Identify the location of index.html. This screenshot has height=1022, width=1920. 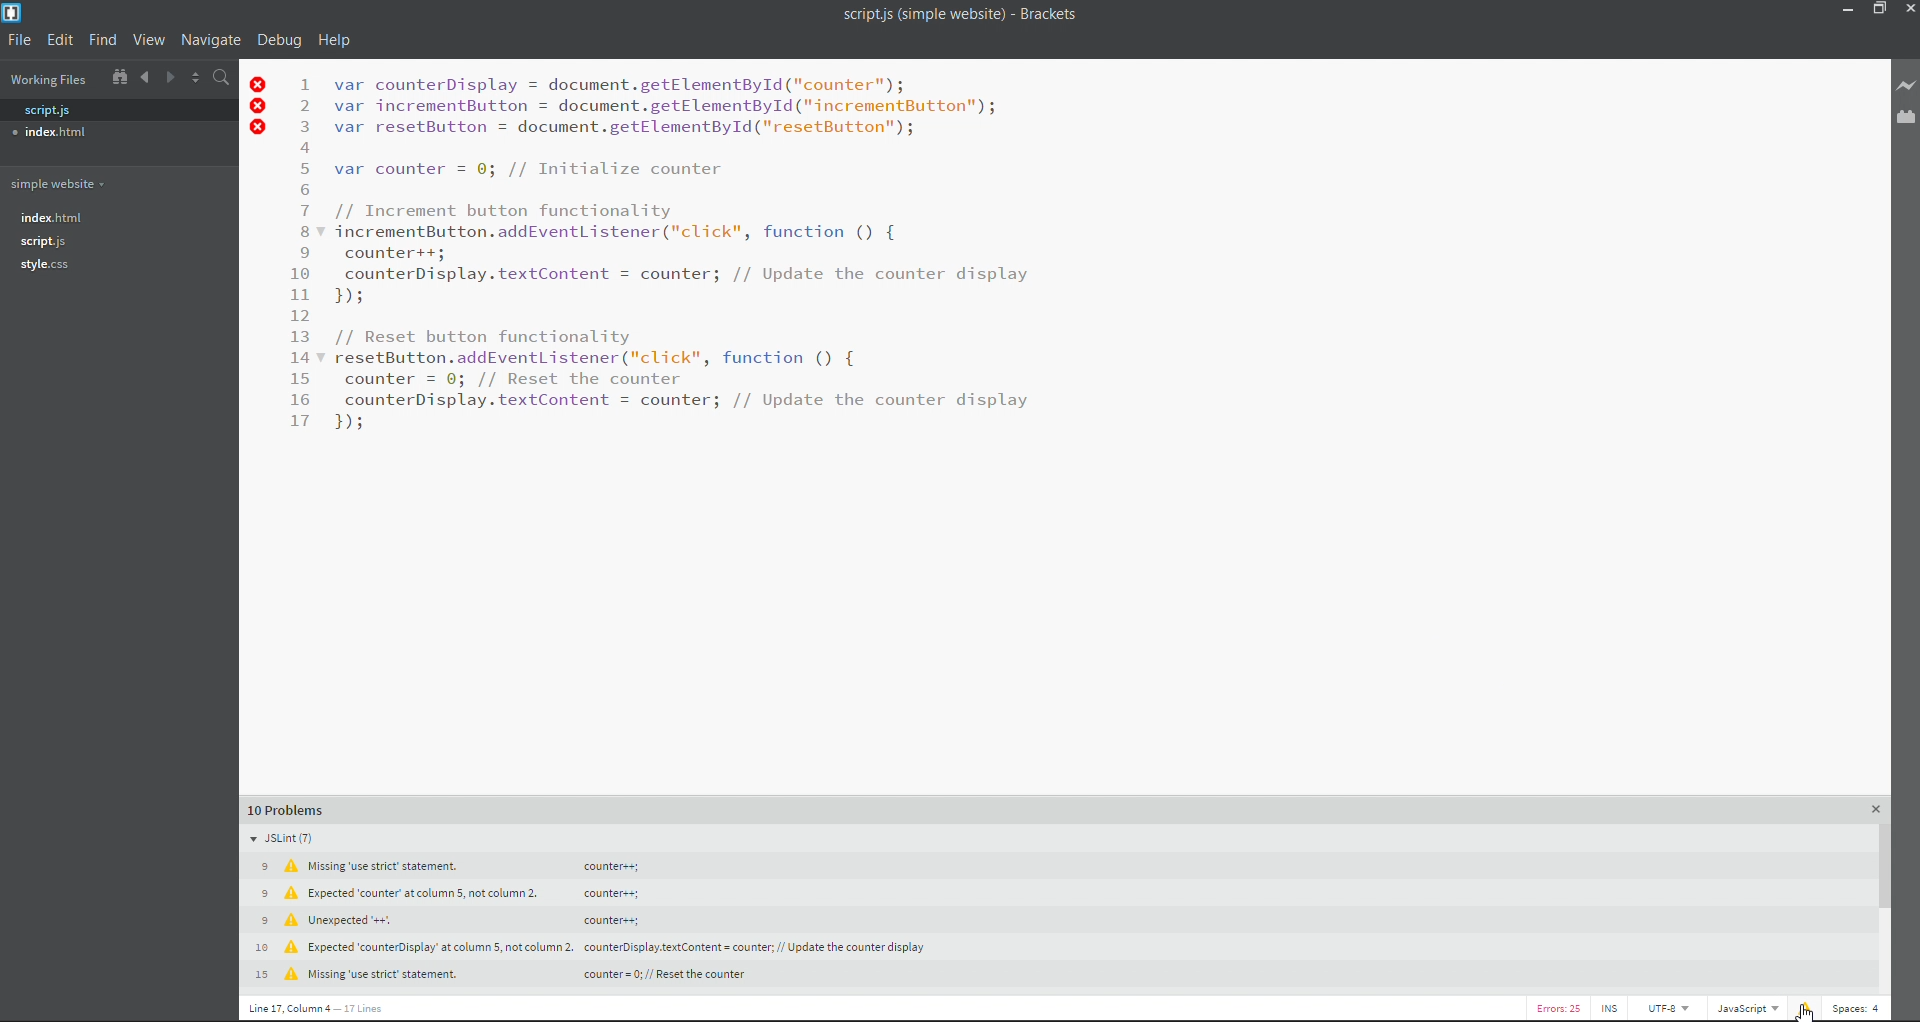
(65, 218).